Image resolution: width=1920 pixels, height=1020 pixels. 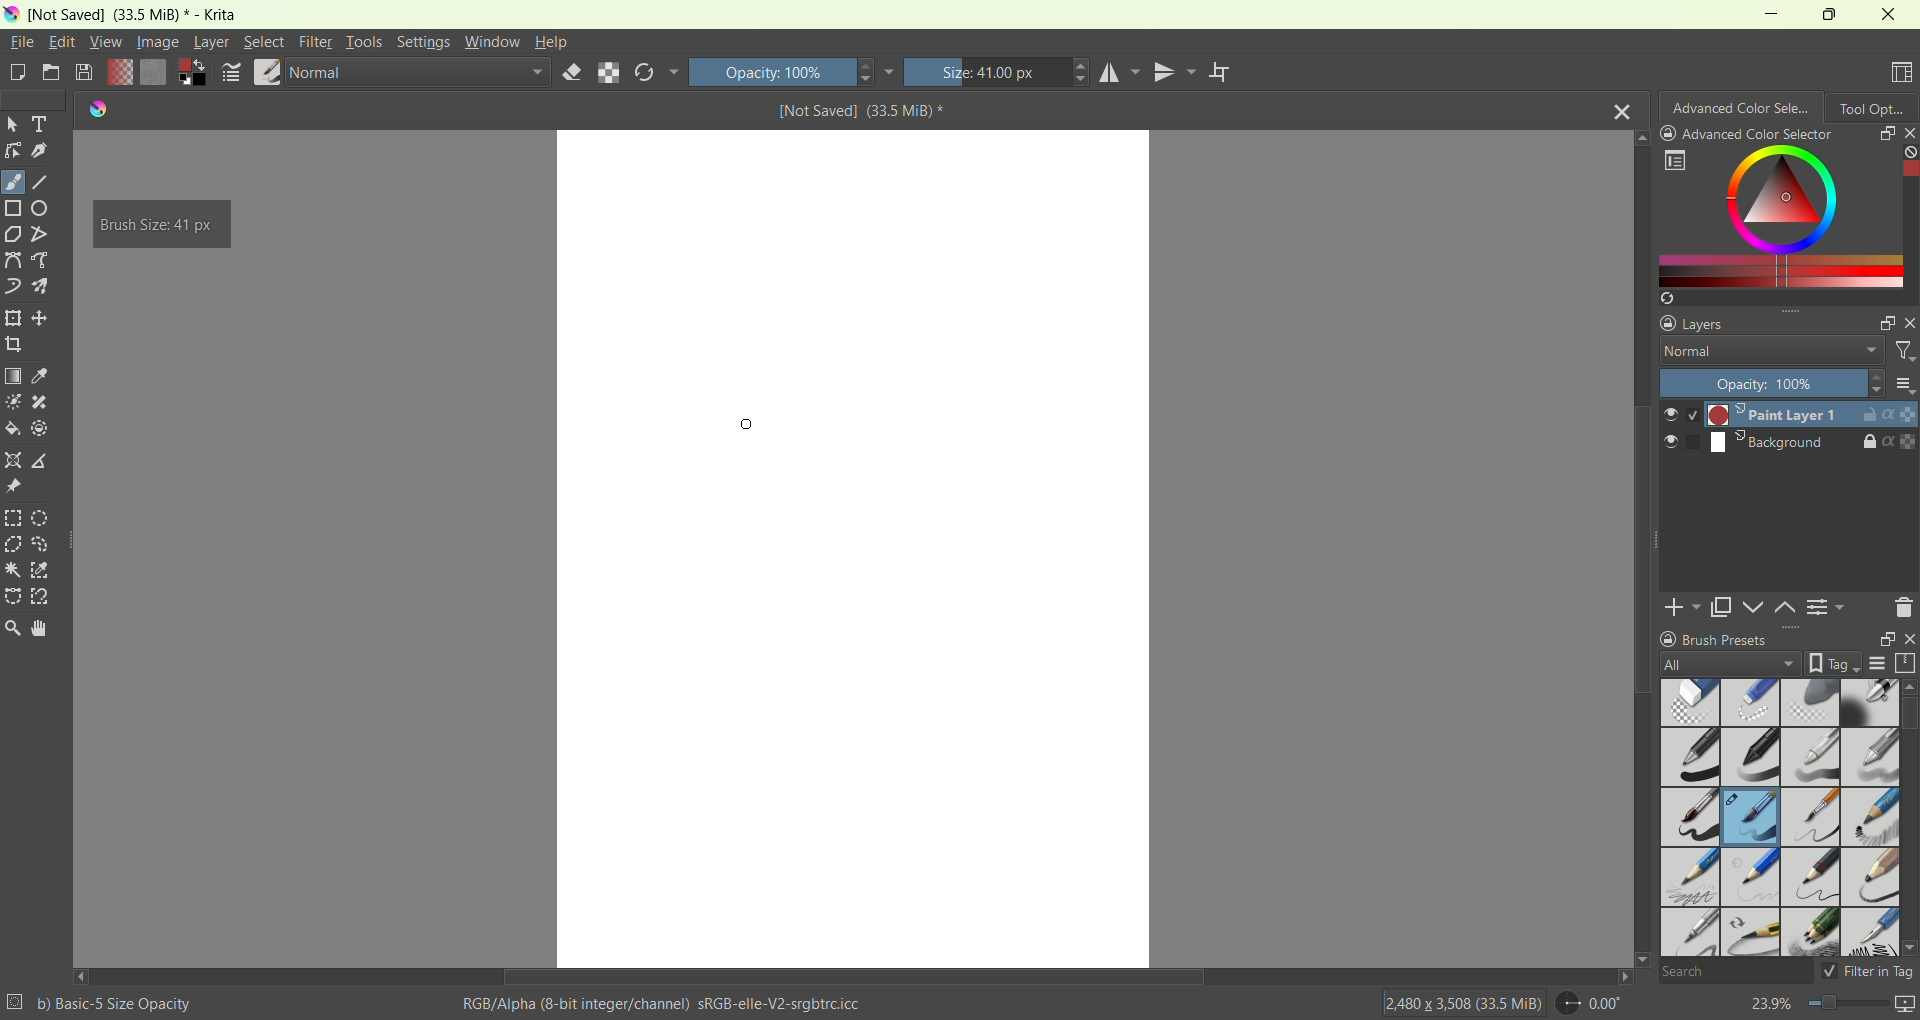 What do you see at coordinates (1752, 877) in the screenshot?
I see `pencil 1 hard` at bounding box center [1752, 877].